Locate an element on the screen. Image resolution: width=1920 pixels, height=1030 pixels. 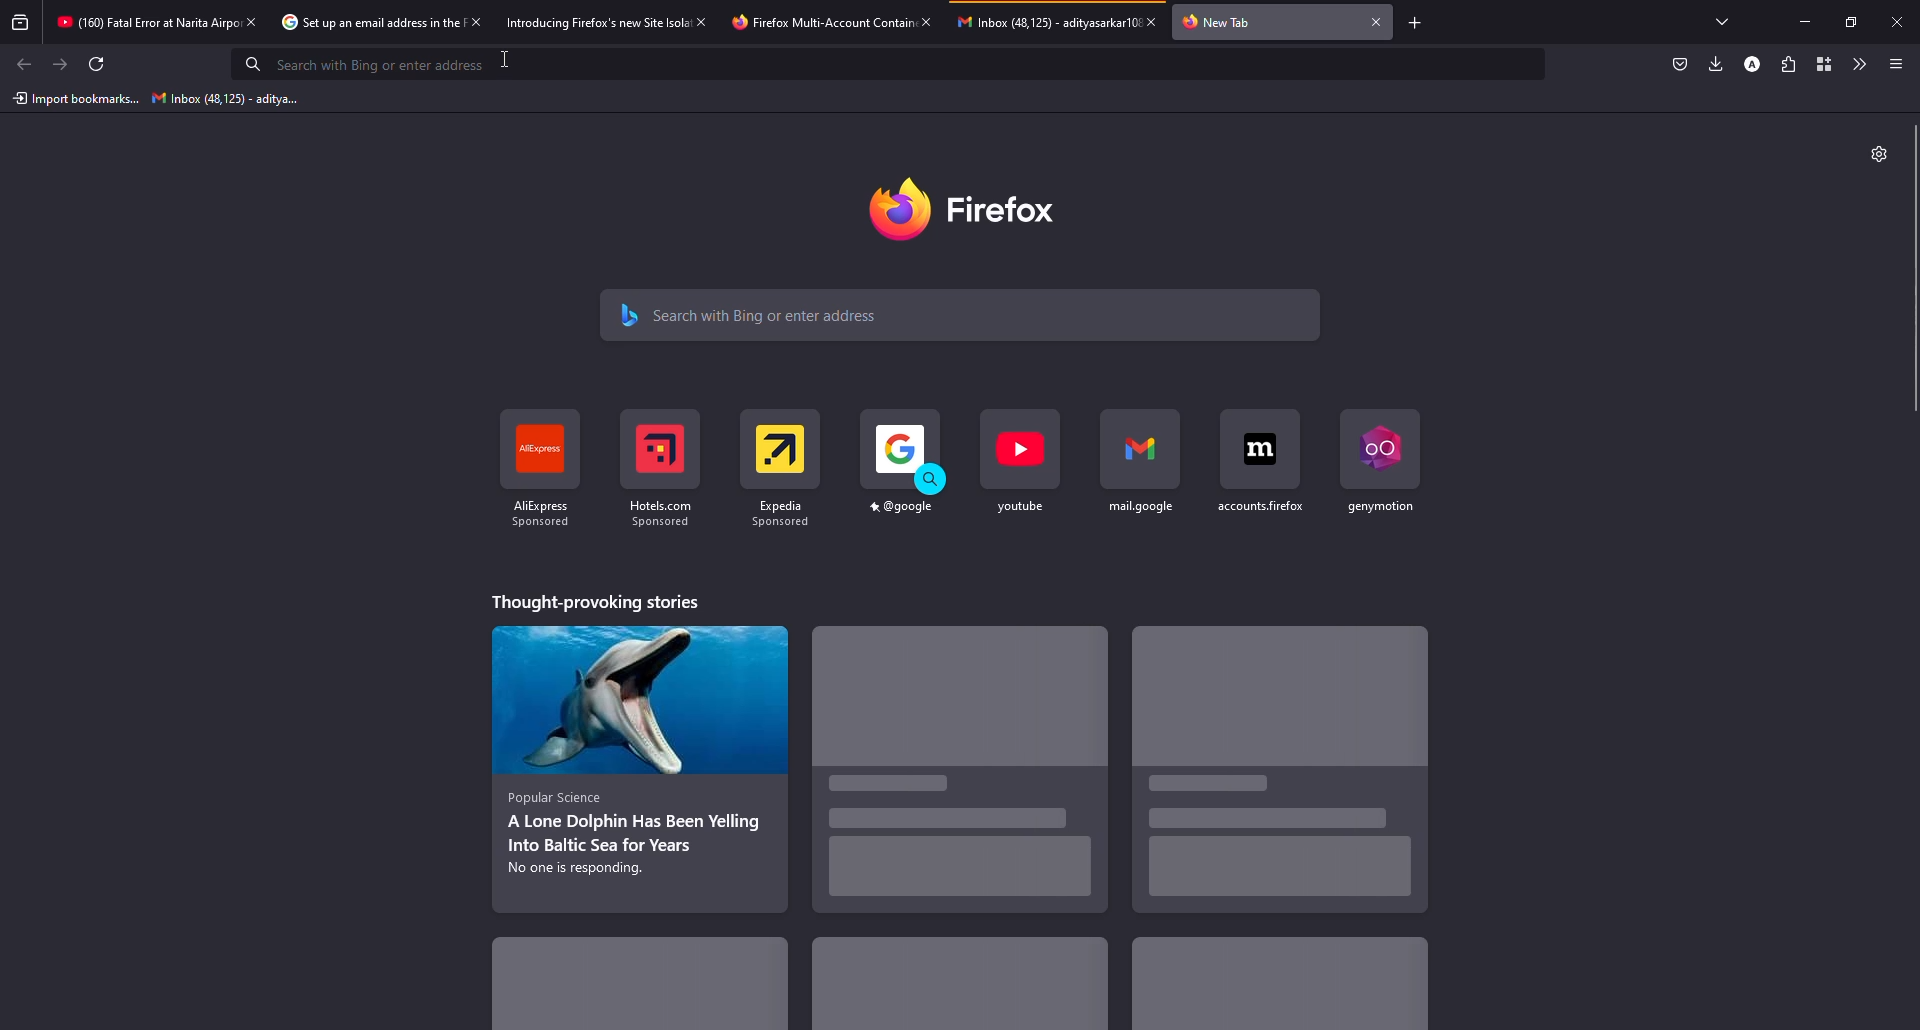
stories is located at coordinates (637, 767).